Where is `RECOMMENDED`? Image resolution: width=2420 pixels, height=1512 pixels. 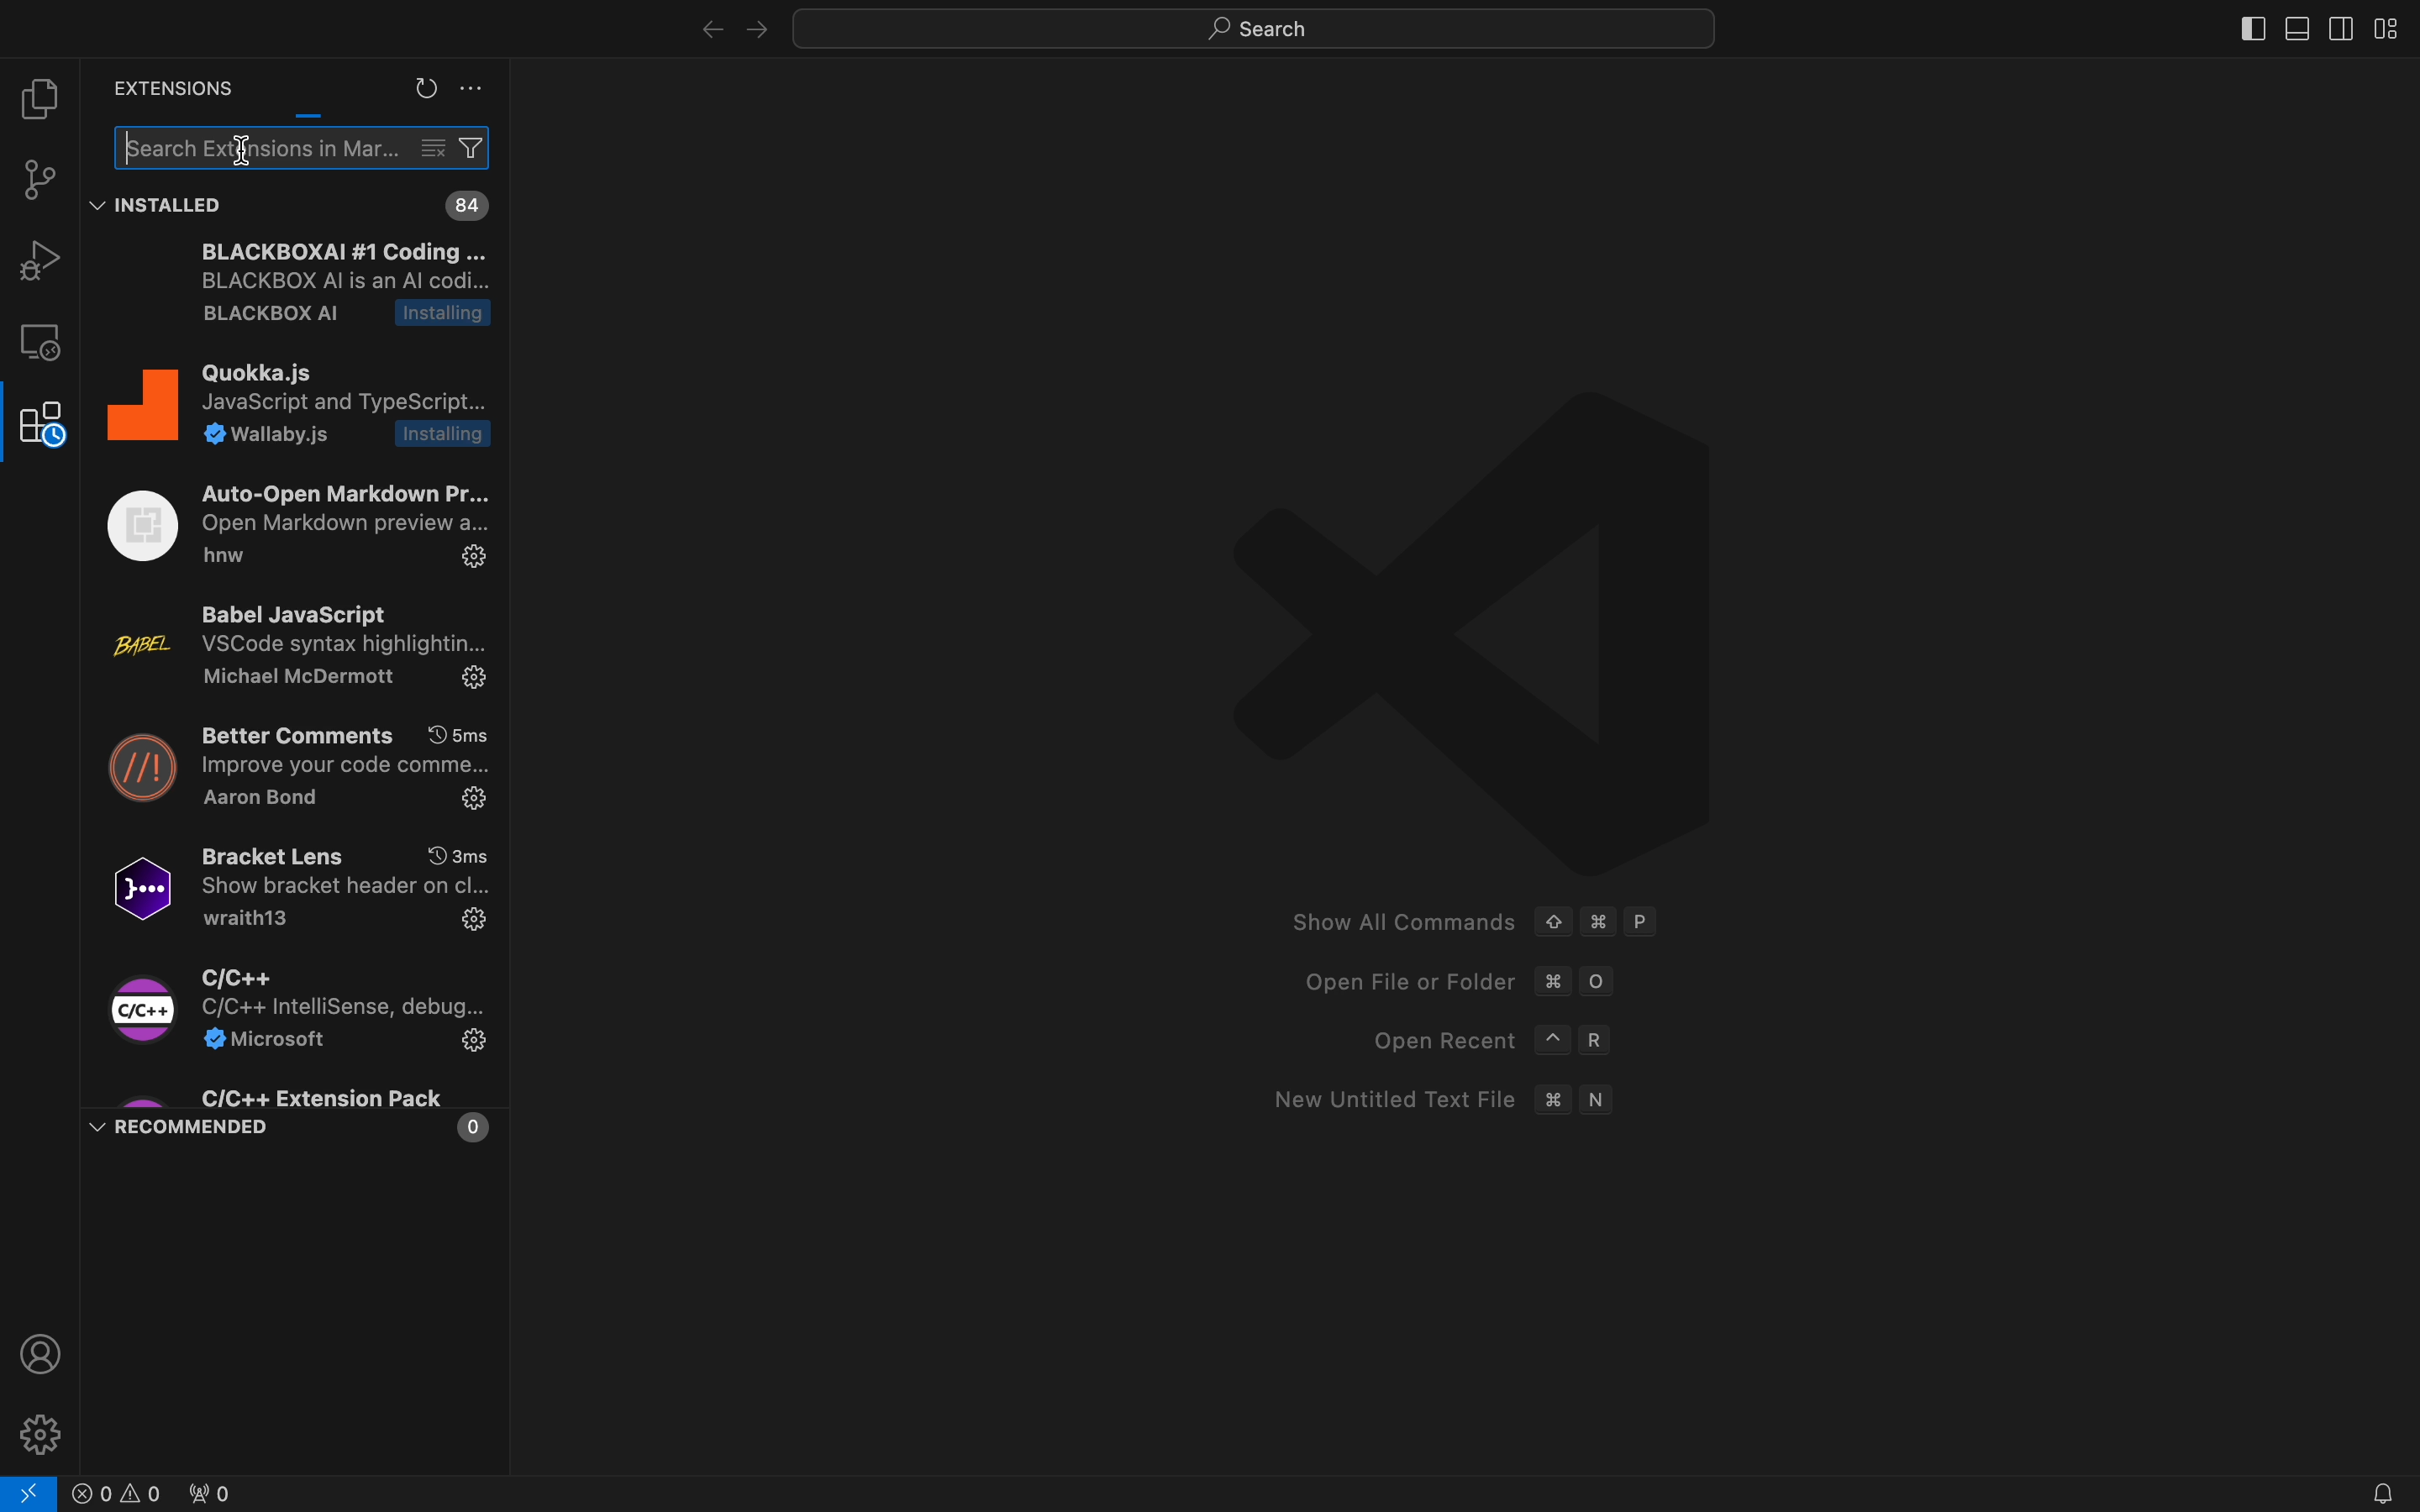
RECOMMENDED is located at coordinates (193, 1133).